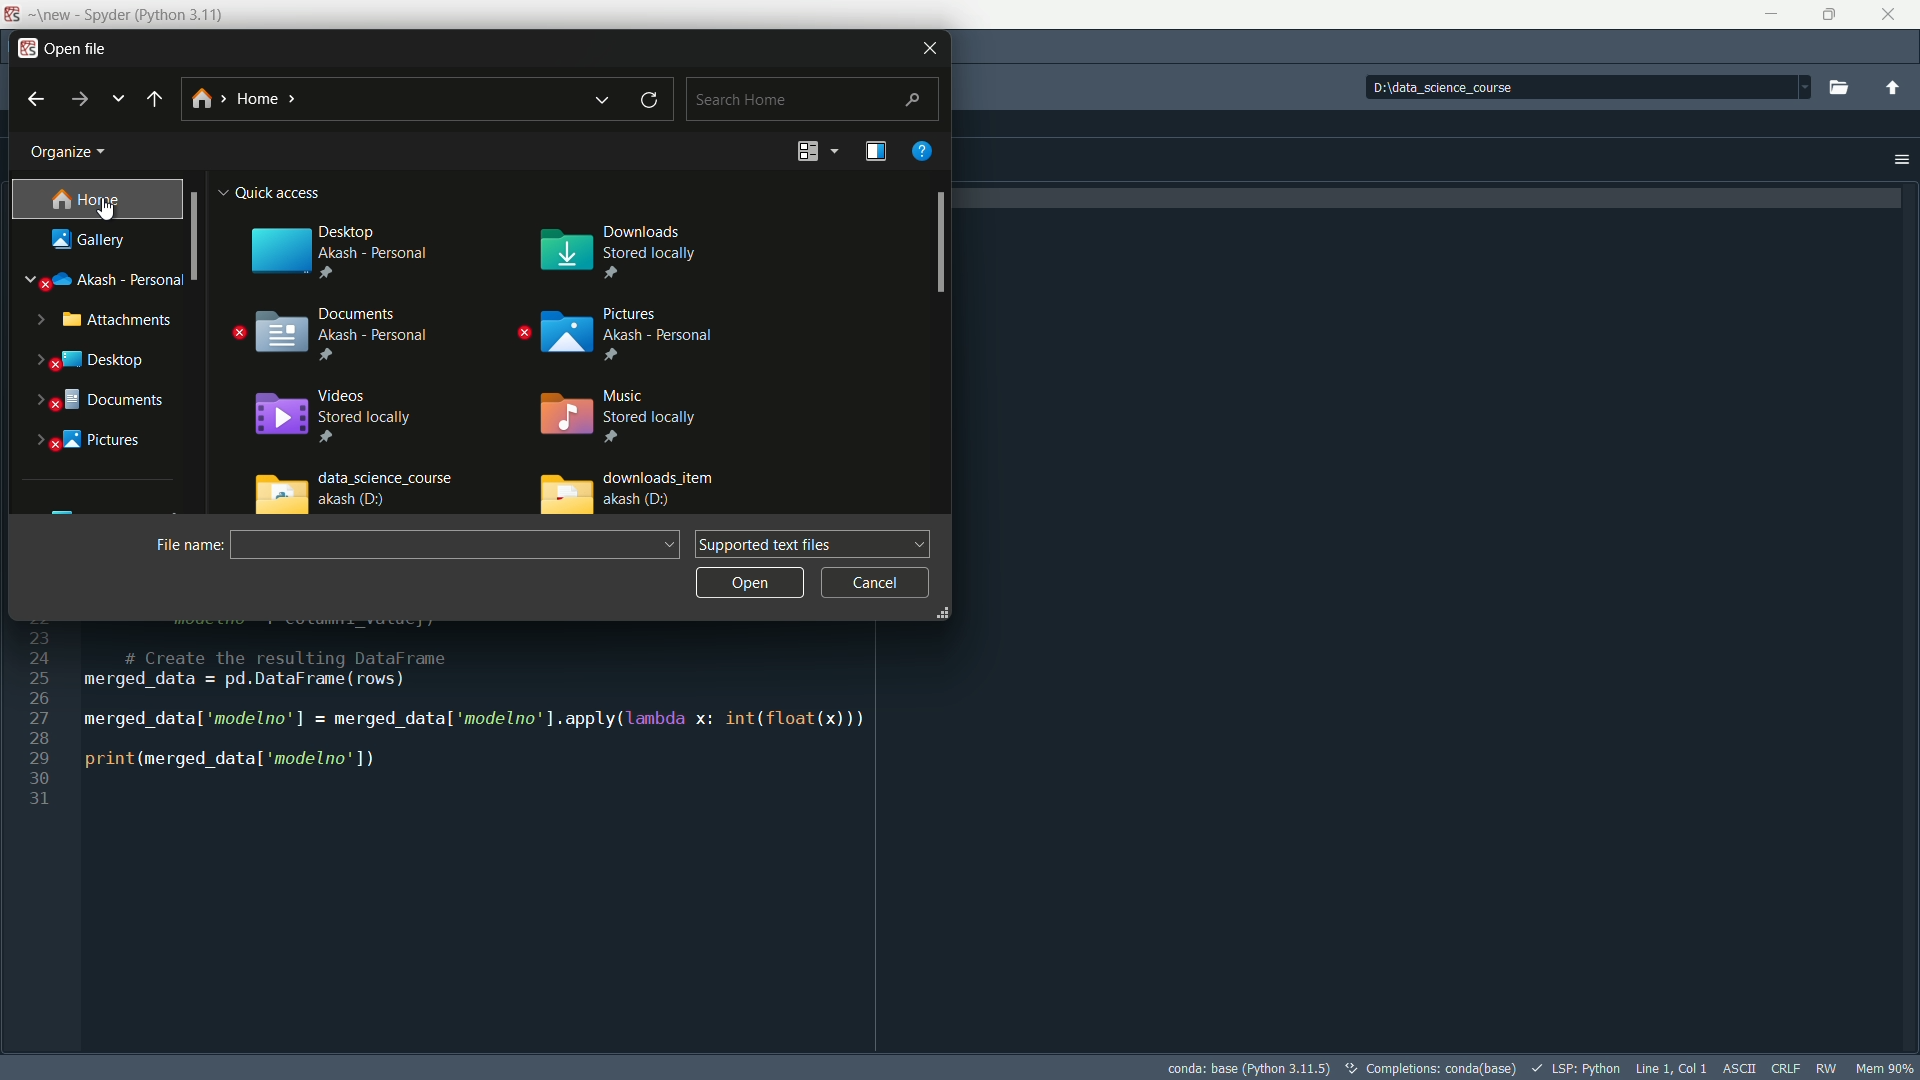  I want to click on cancel, so click(876, 584).